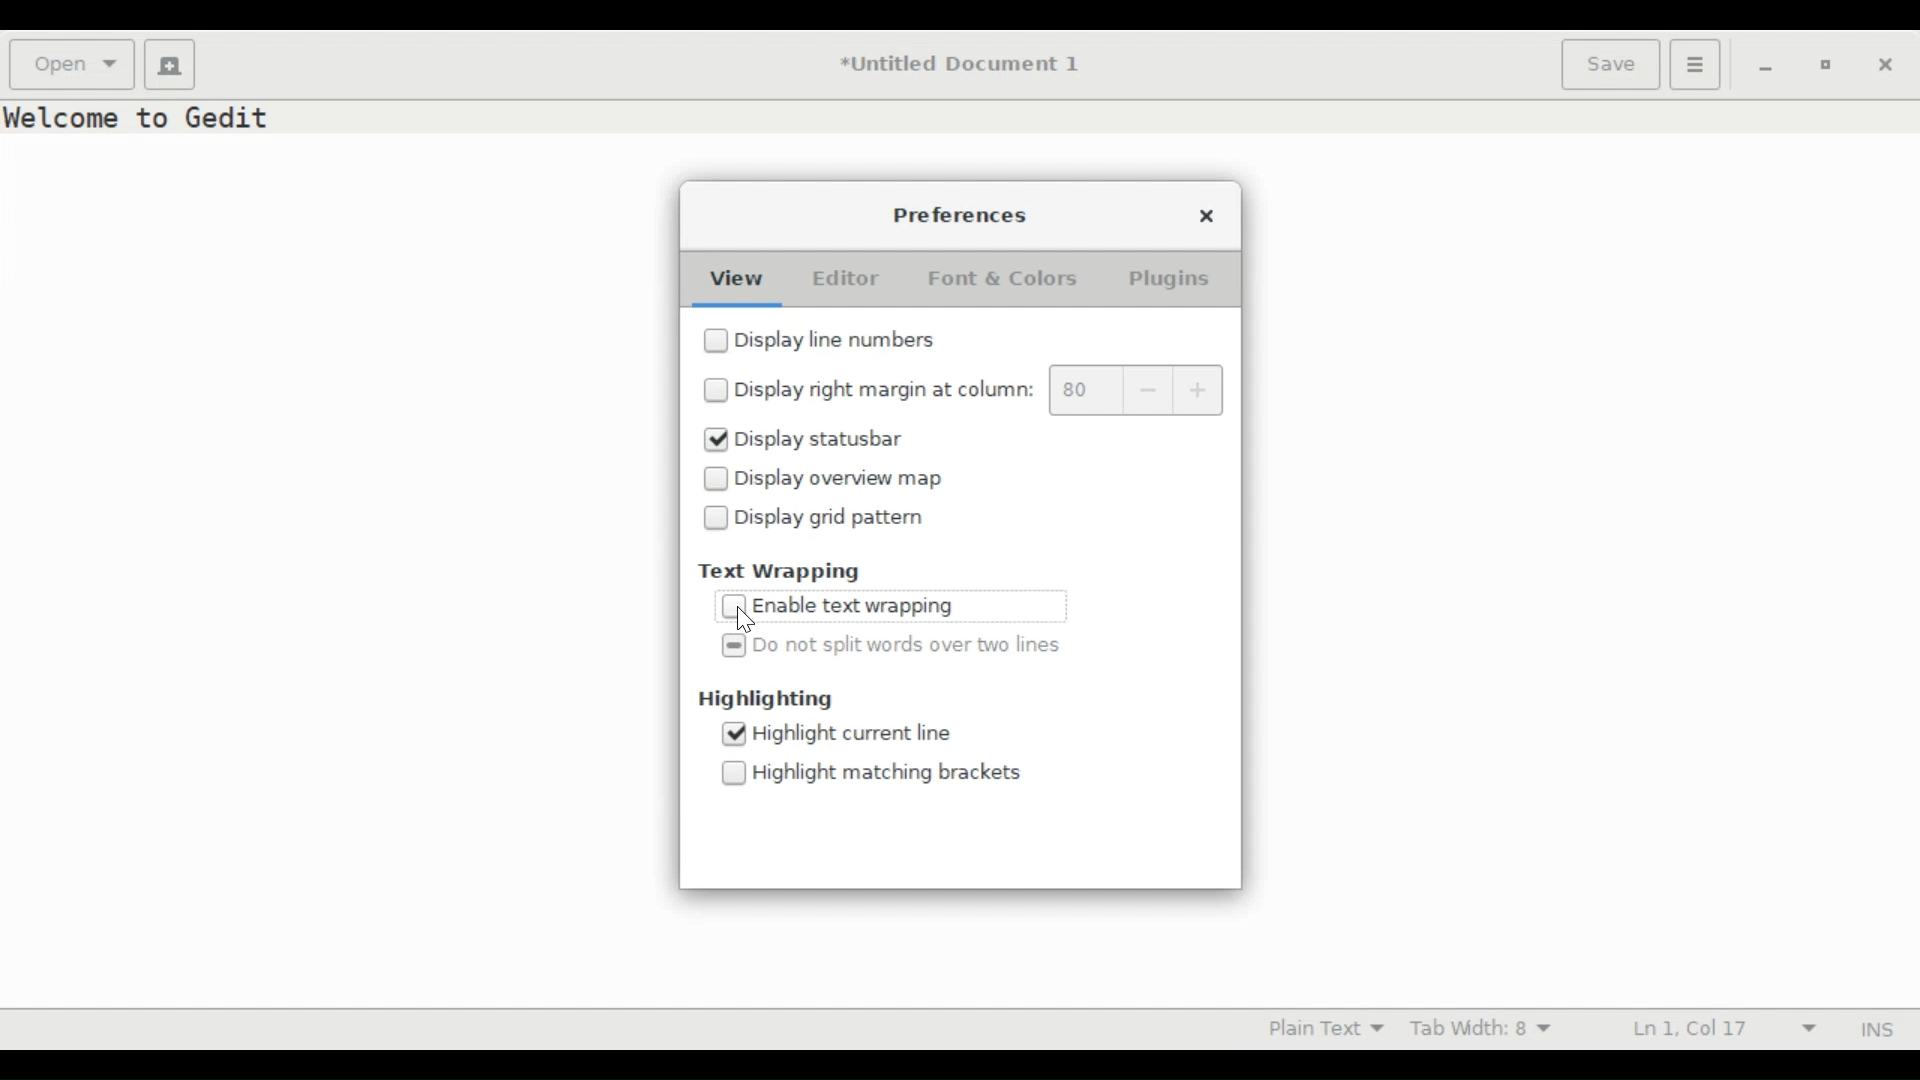  What do you see at coordinates (715, 341) in the screenshot?
I see `checkbox` at bounding box center [715, 341].